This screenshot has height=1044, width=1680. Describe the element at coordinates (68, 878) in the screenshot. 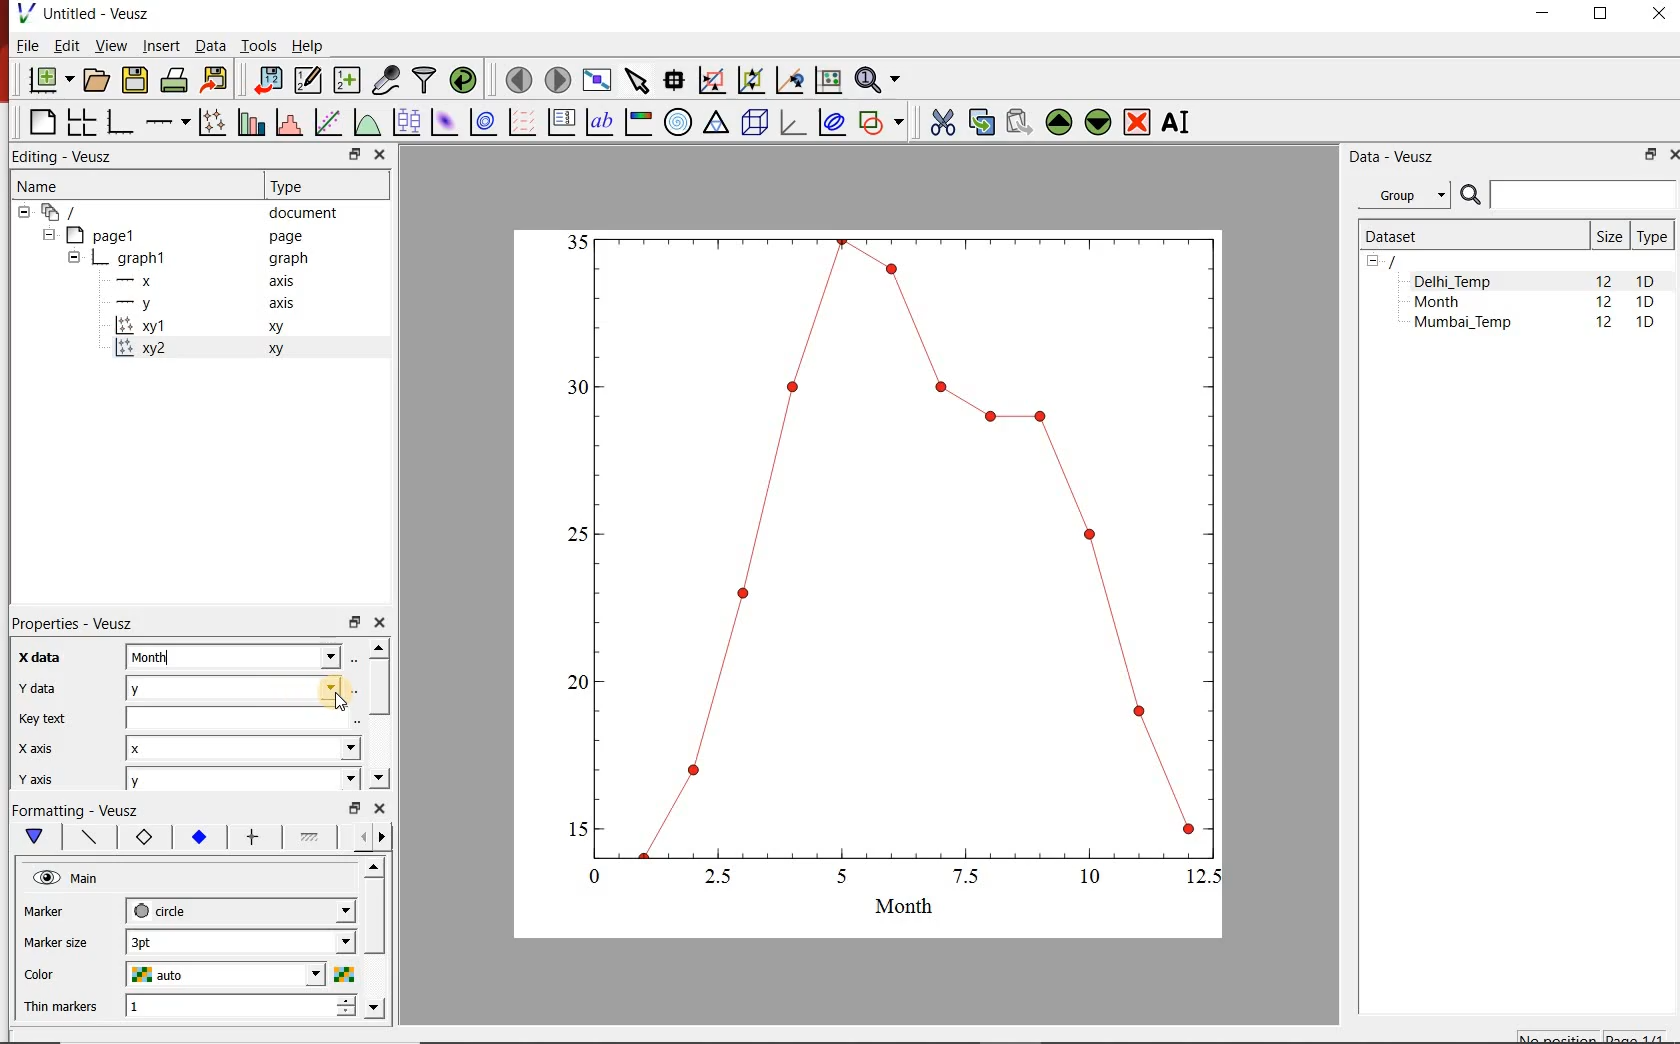

I see `Main` at that location.